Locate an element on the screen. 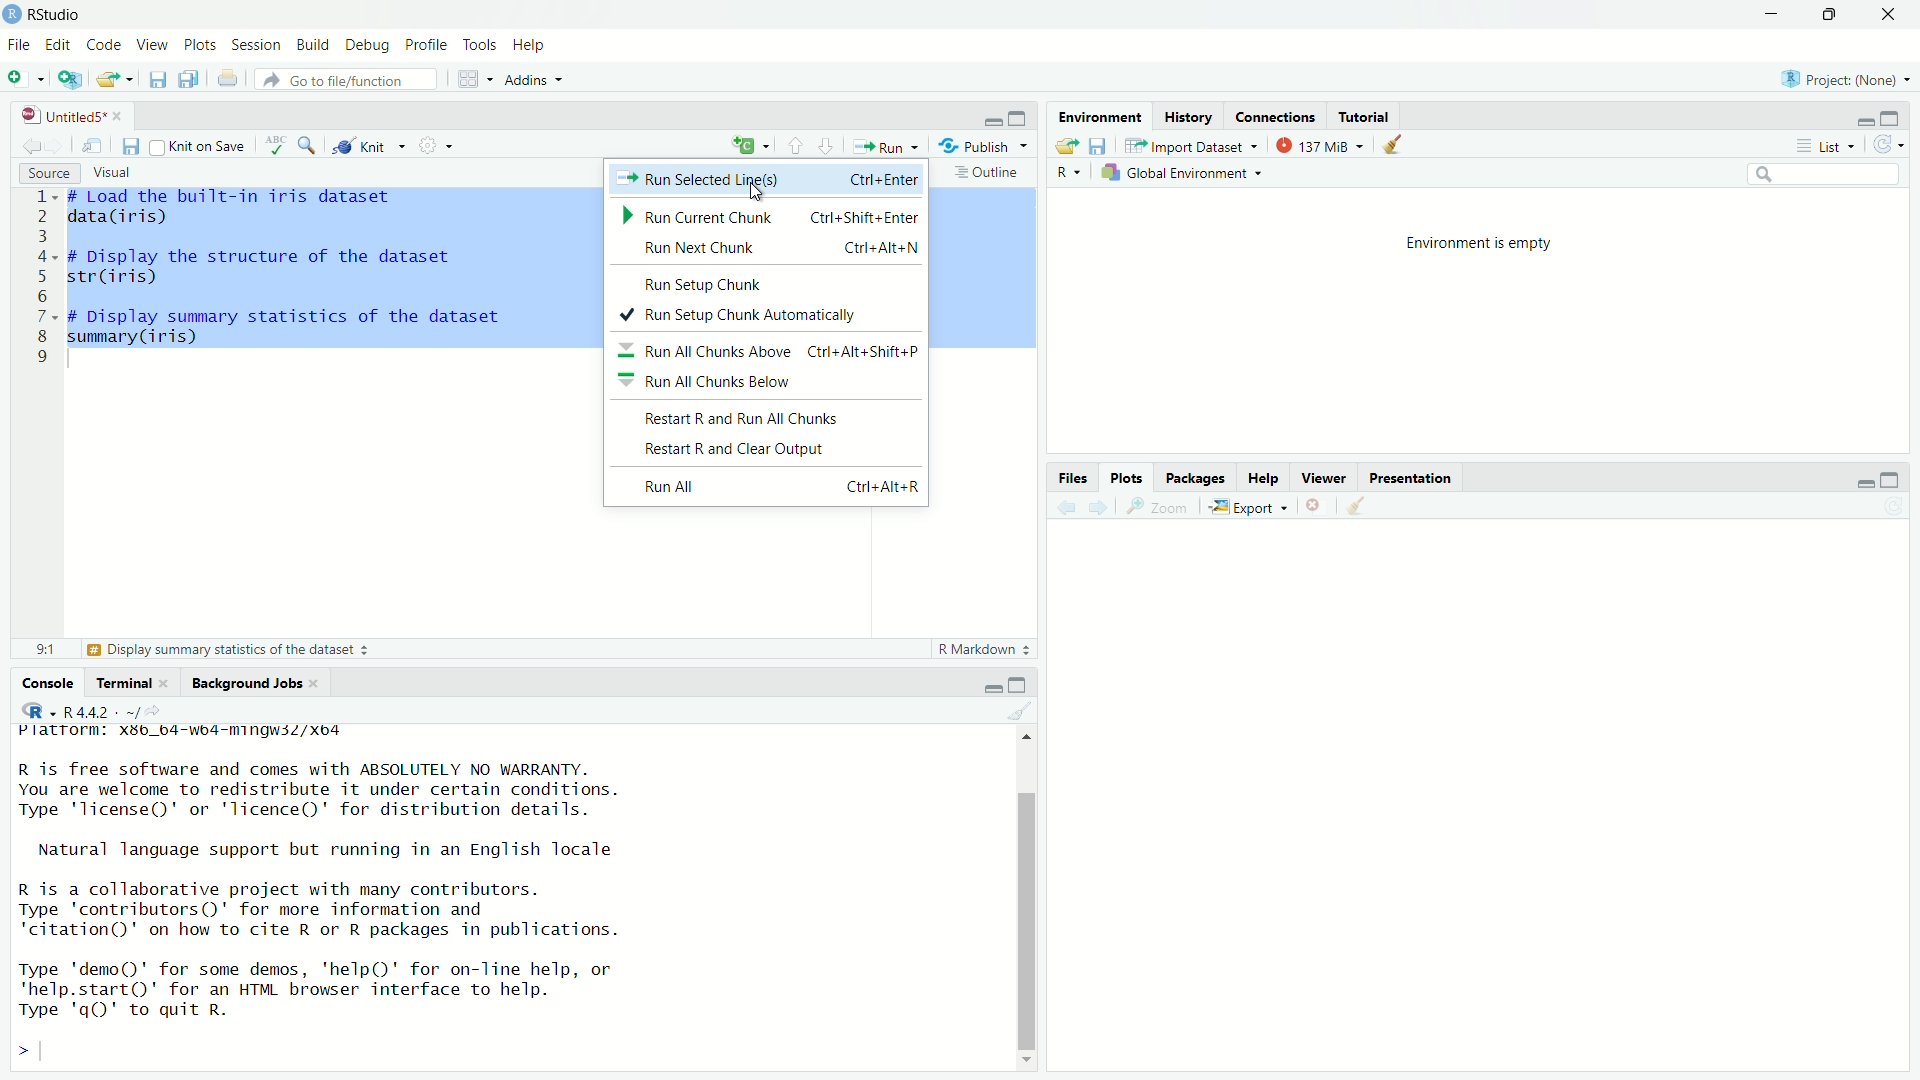 This screenshot has width=1920, height=1080. Maximize is located at coordinates (1831, 13).